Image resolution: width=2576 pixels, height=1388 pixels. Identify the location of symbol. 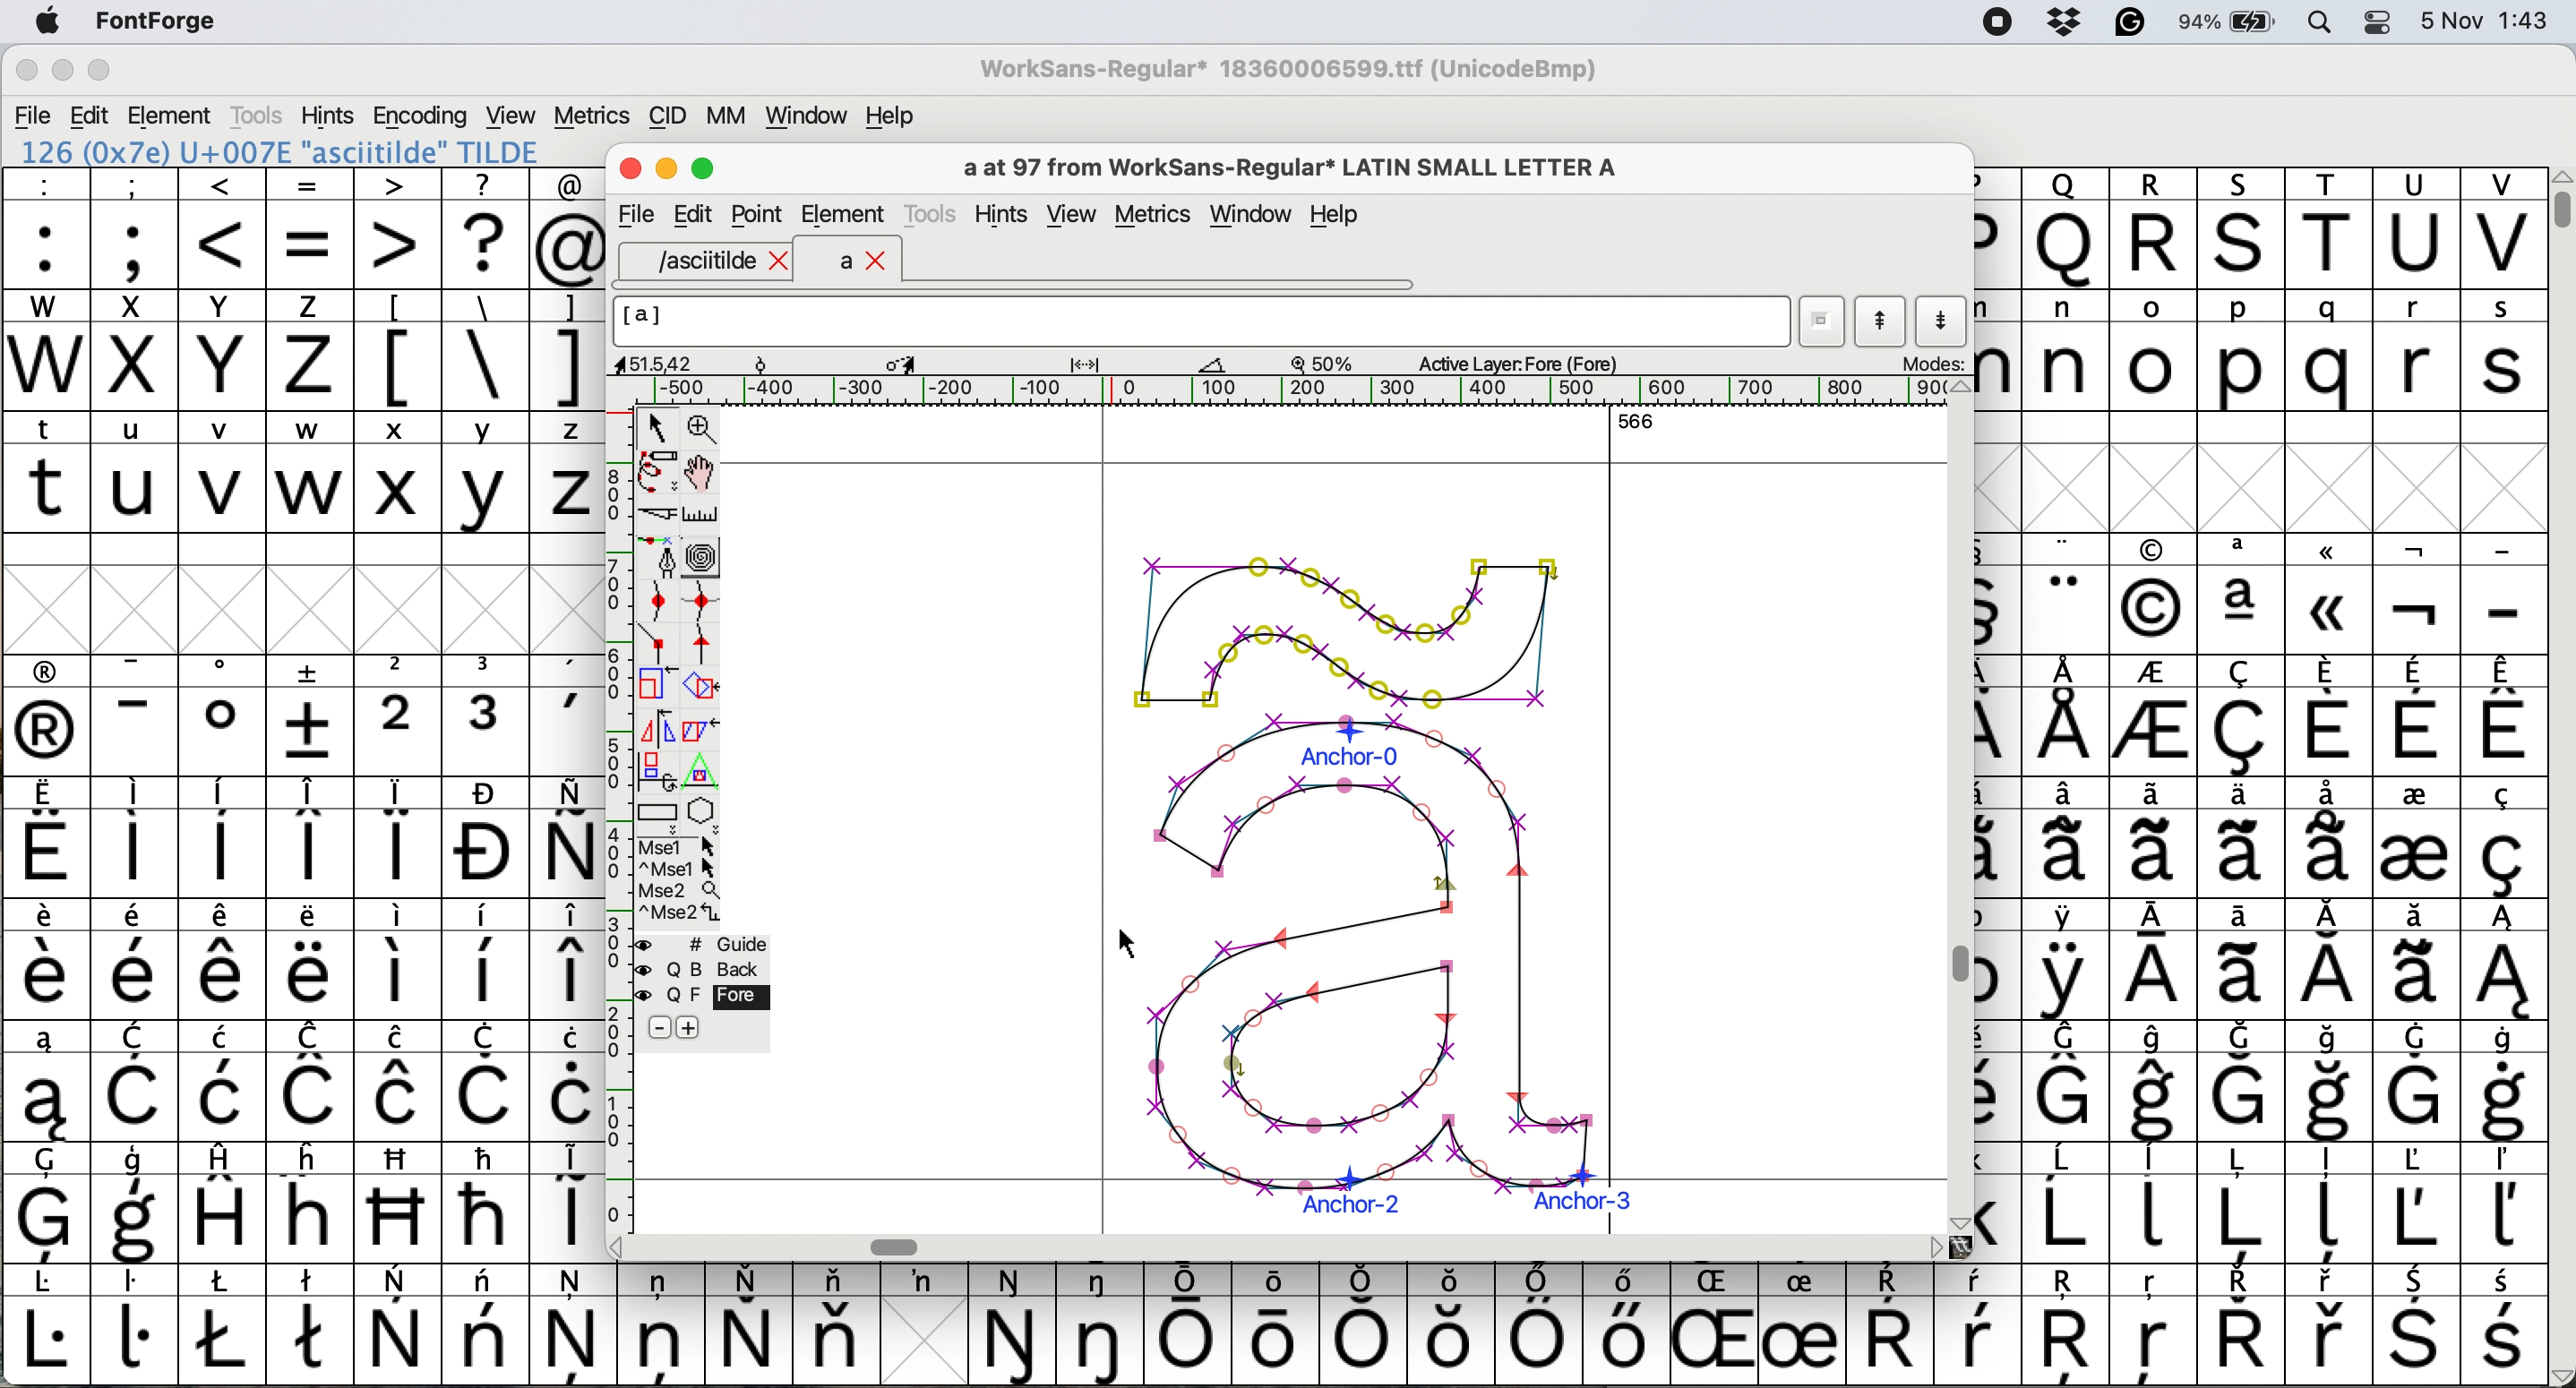
(2247, 836).